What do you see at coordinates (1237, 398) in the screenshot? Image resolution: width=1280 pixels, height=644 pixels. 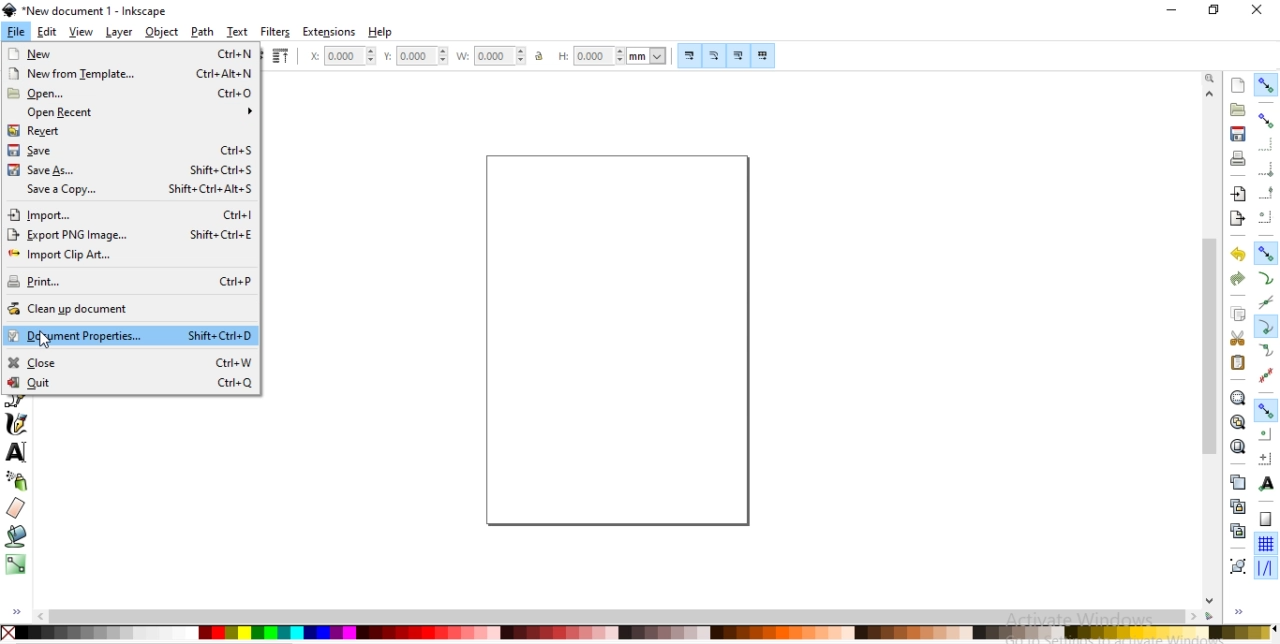 I see `zoom to fit selection` at bounding box center [1237, 398].